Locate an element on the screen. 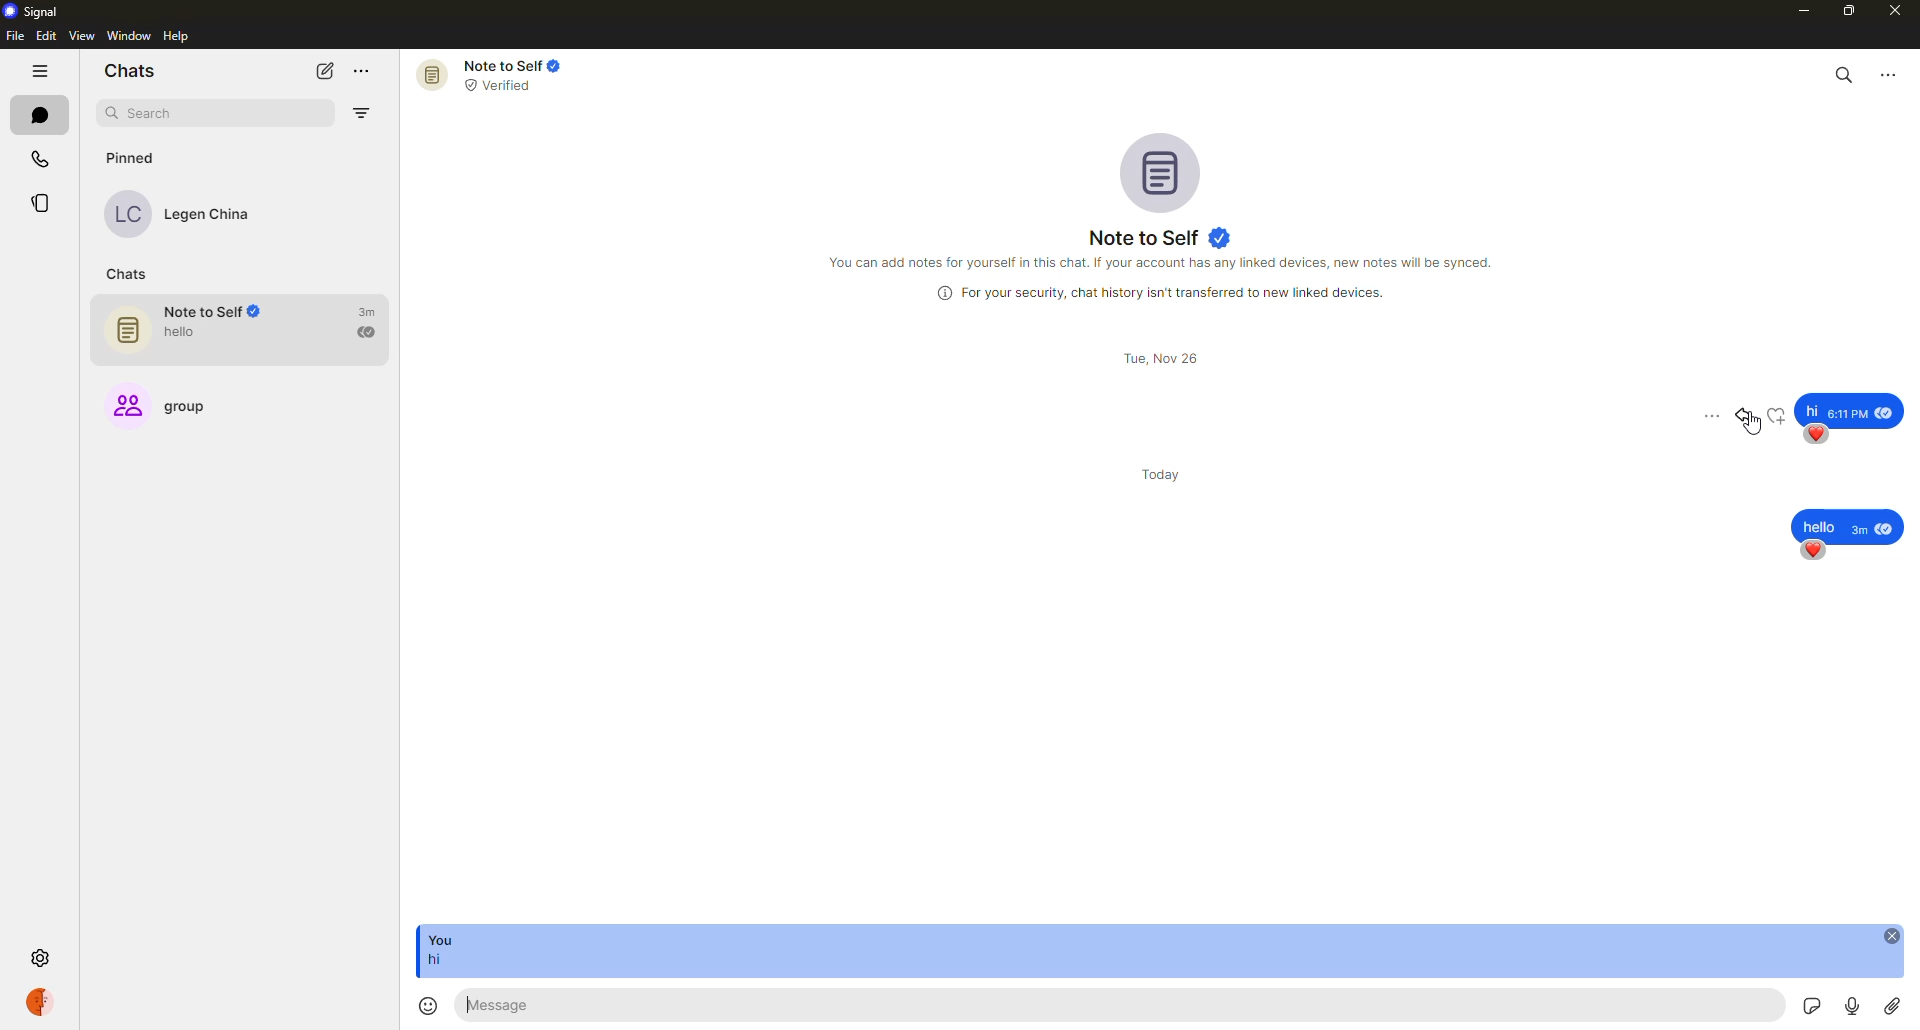  more is located at coordinates (1710, 415).